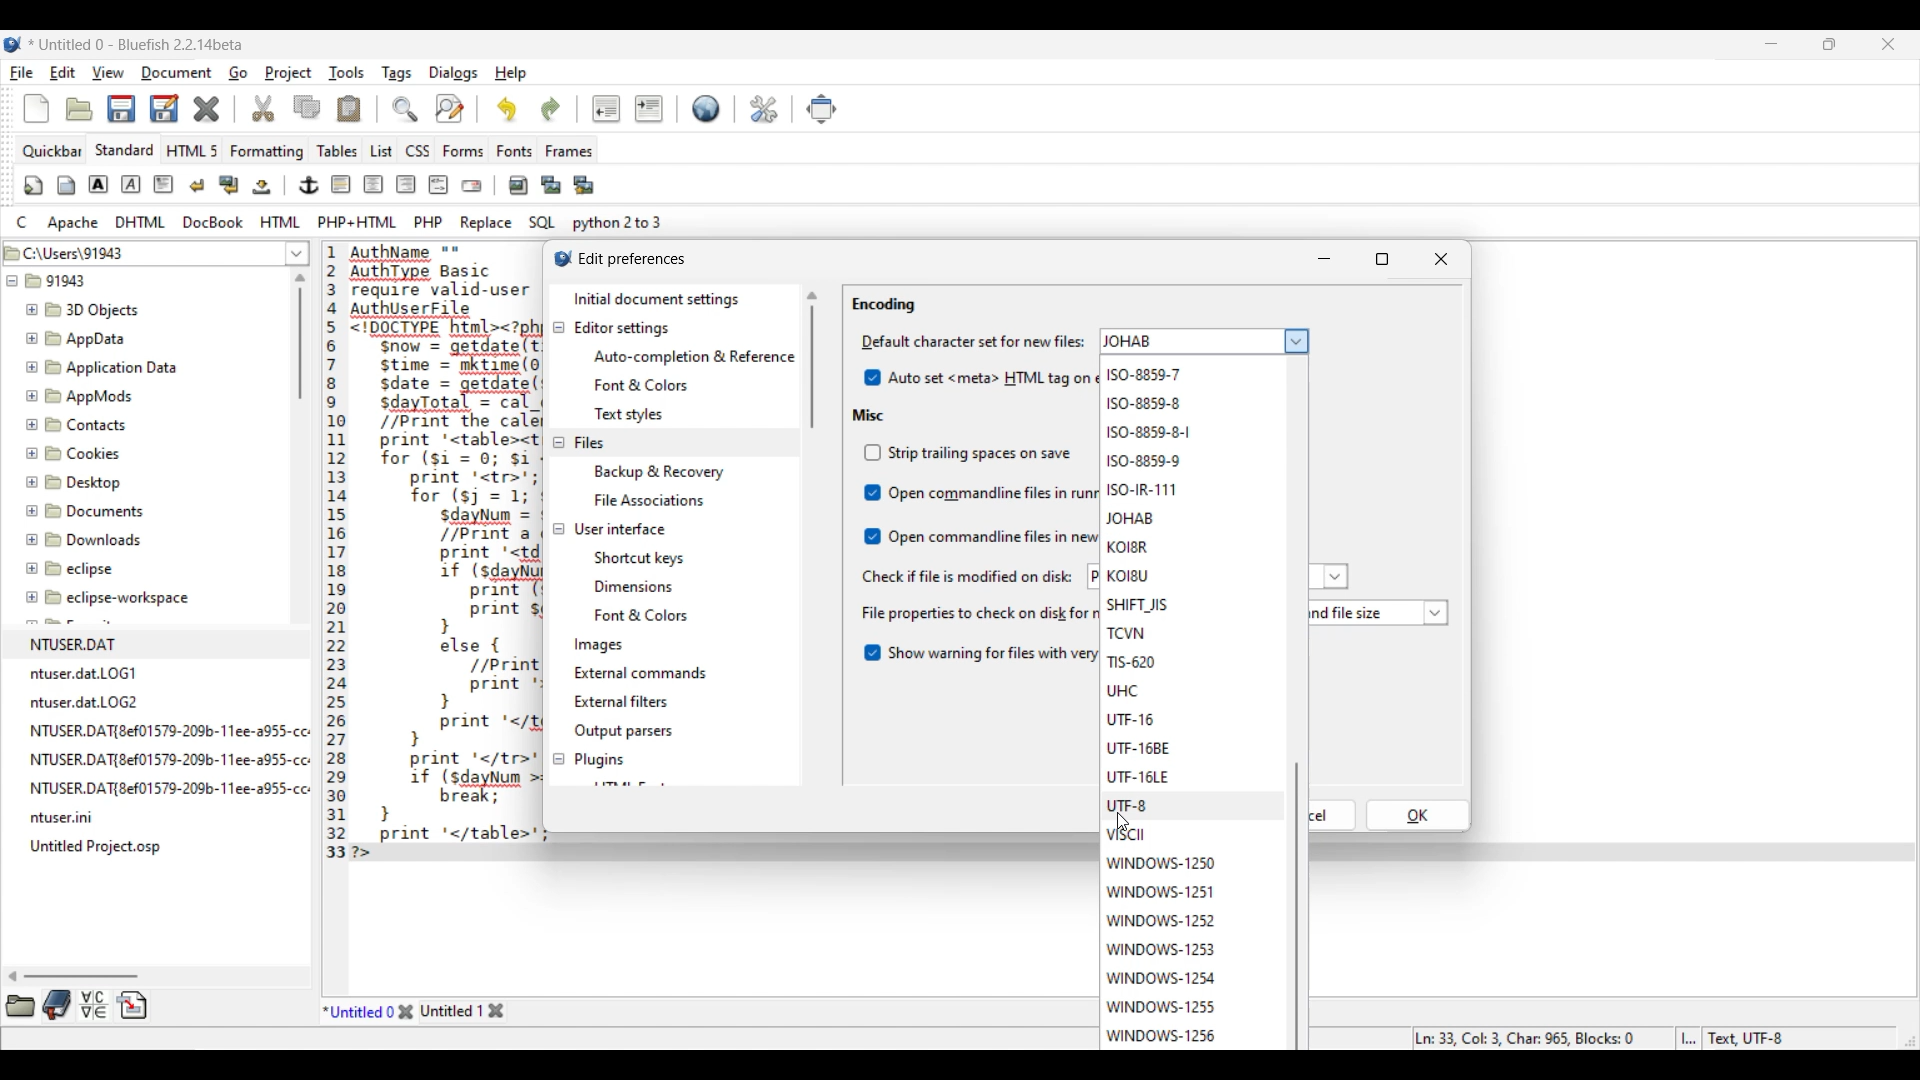 Image resolution: width=1920 pixels, height=1080 pixels. What do you see at coordinates (1328, 258) in the screenshot?
I see `Minimize` at bounding box center [1328, 258].